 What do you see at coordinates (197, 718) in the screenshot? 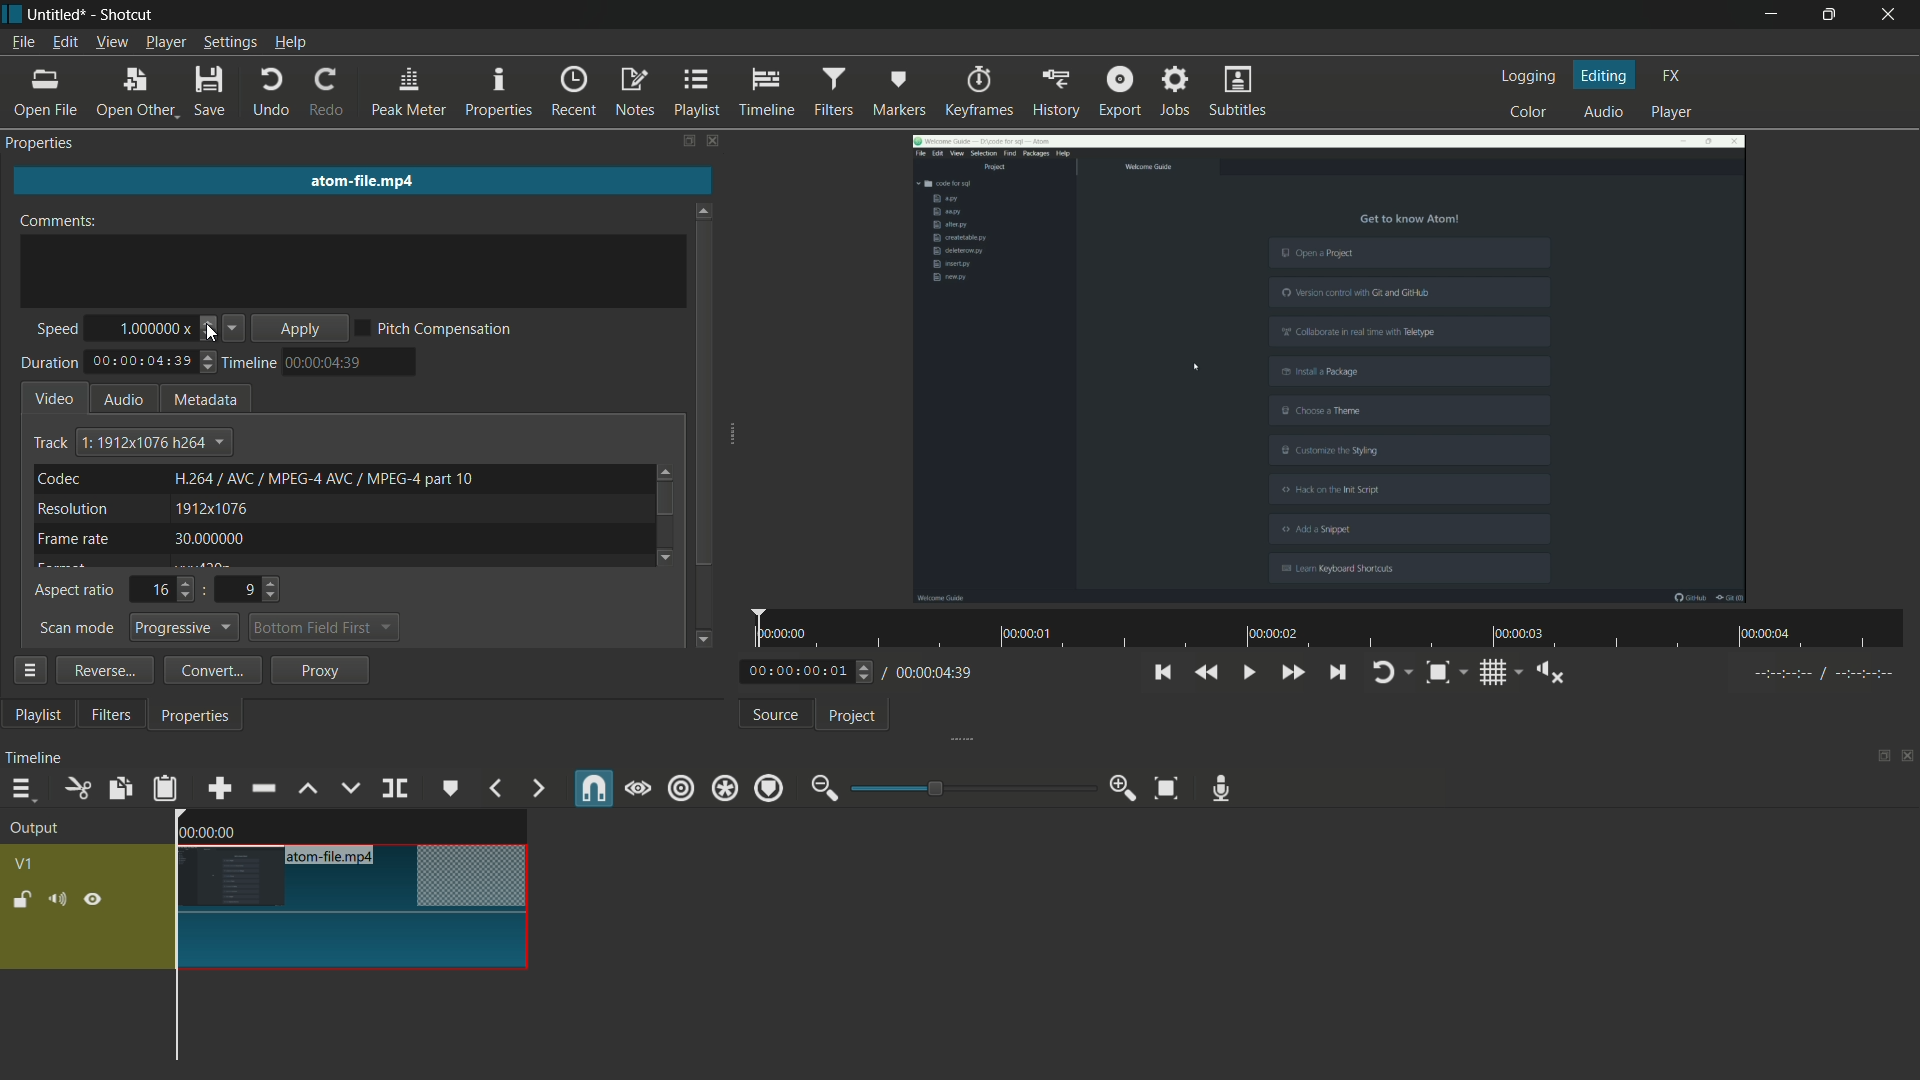
I see `properties` at bounding box center [197, 718].